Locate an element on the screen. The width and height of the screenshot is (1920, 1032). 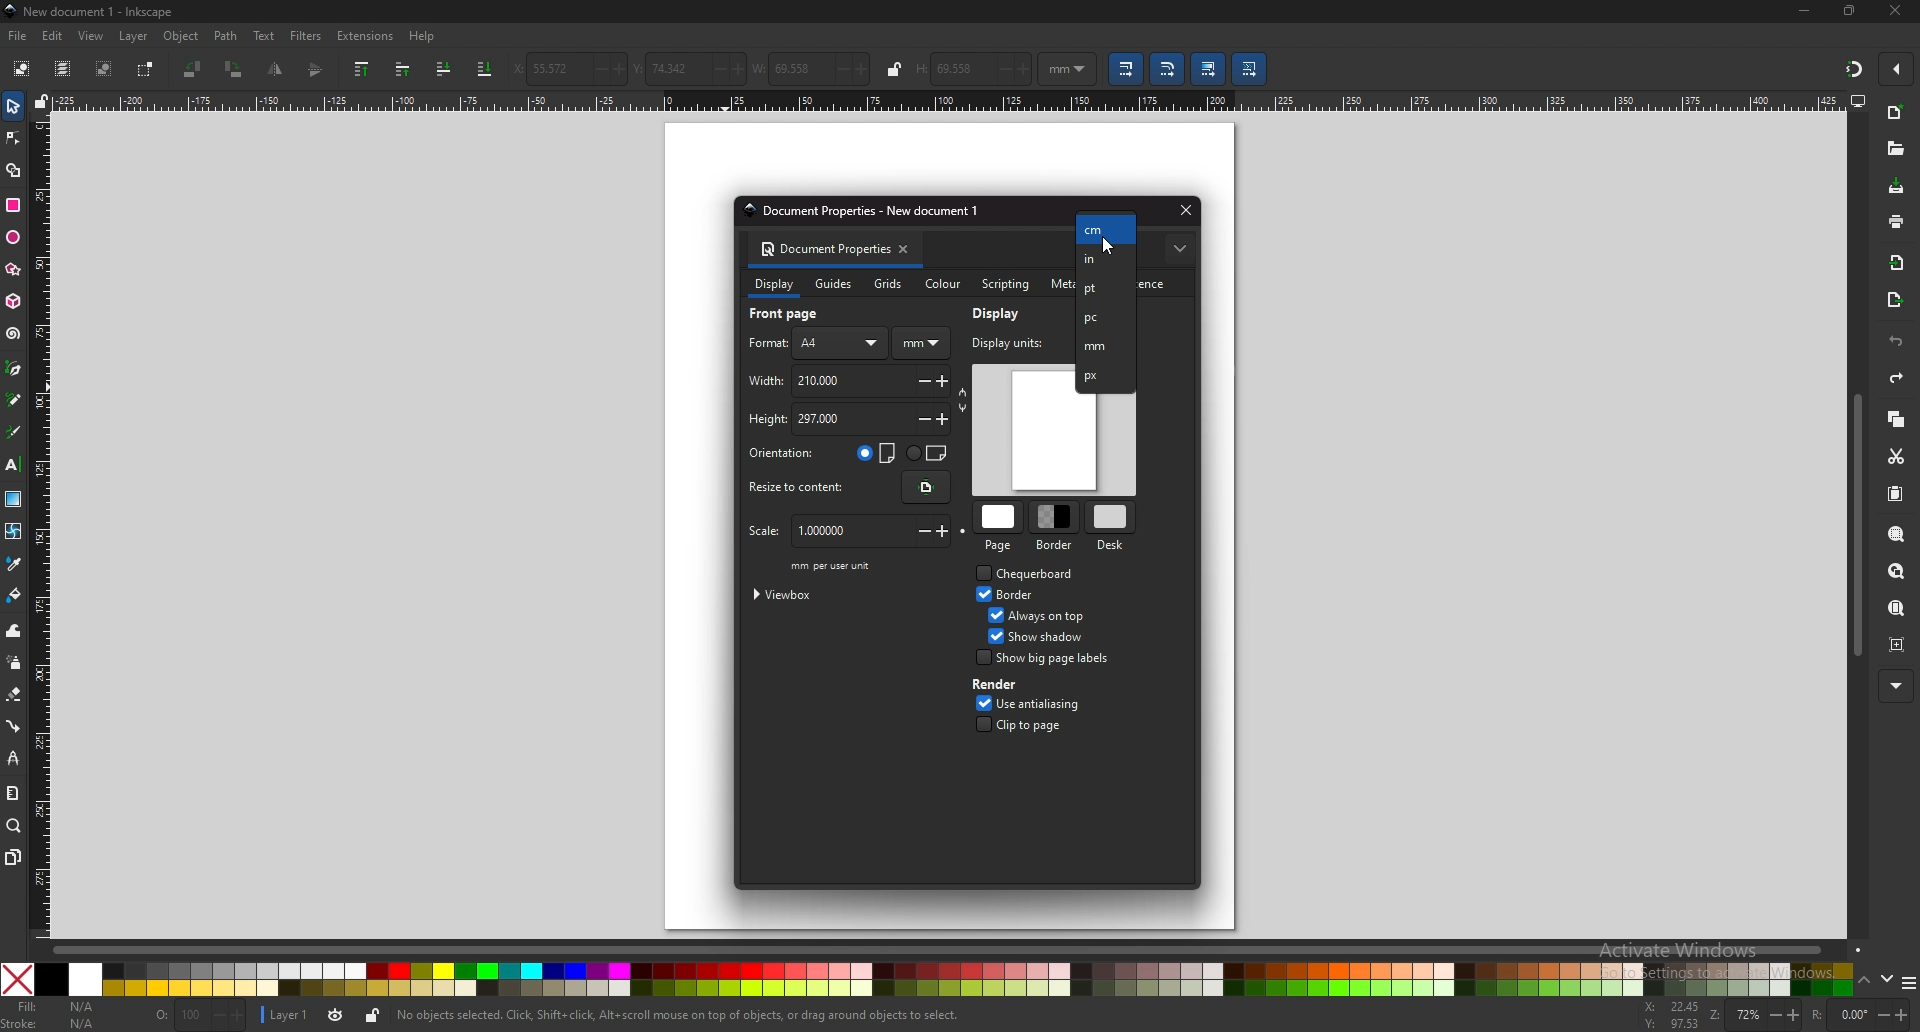
display is located at coordinates (773, 287).